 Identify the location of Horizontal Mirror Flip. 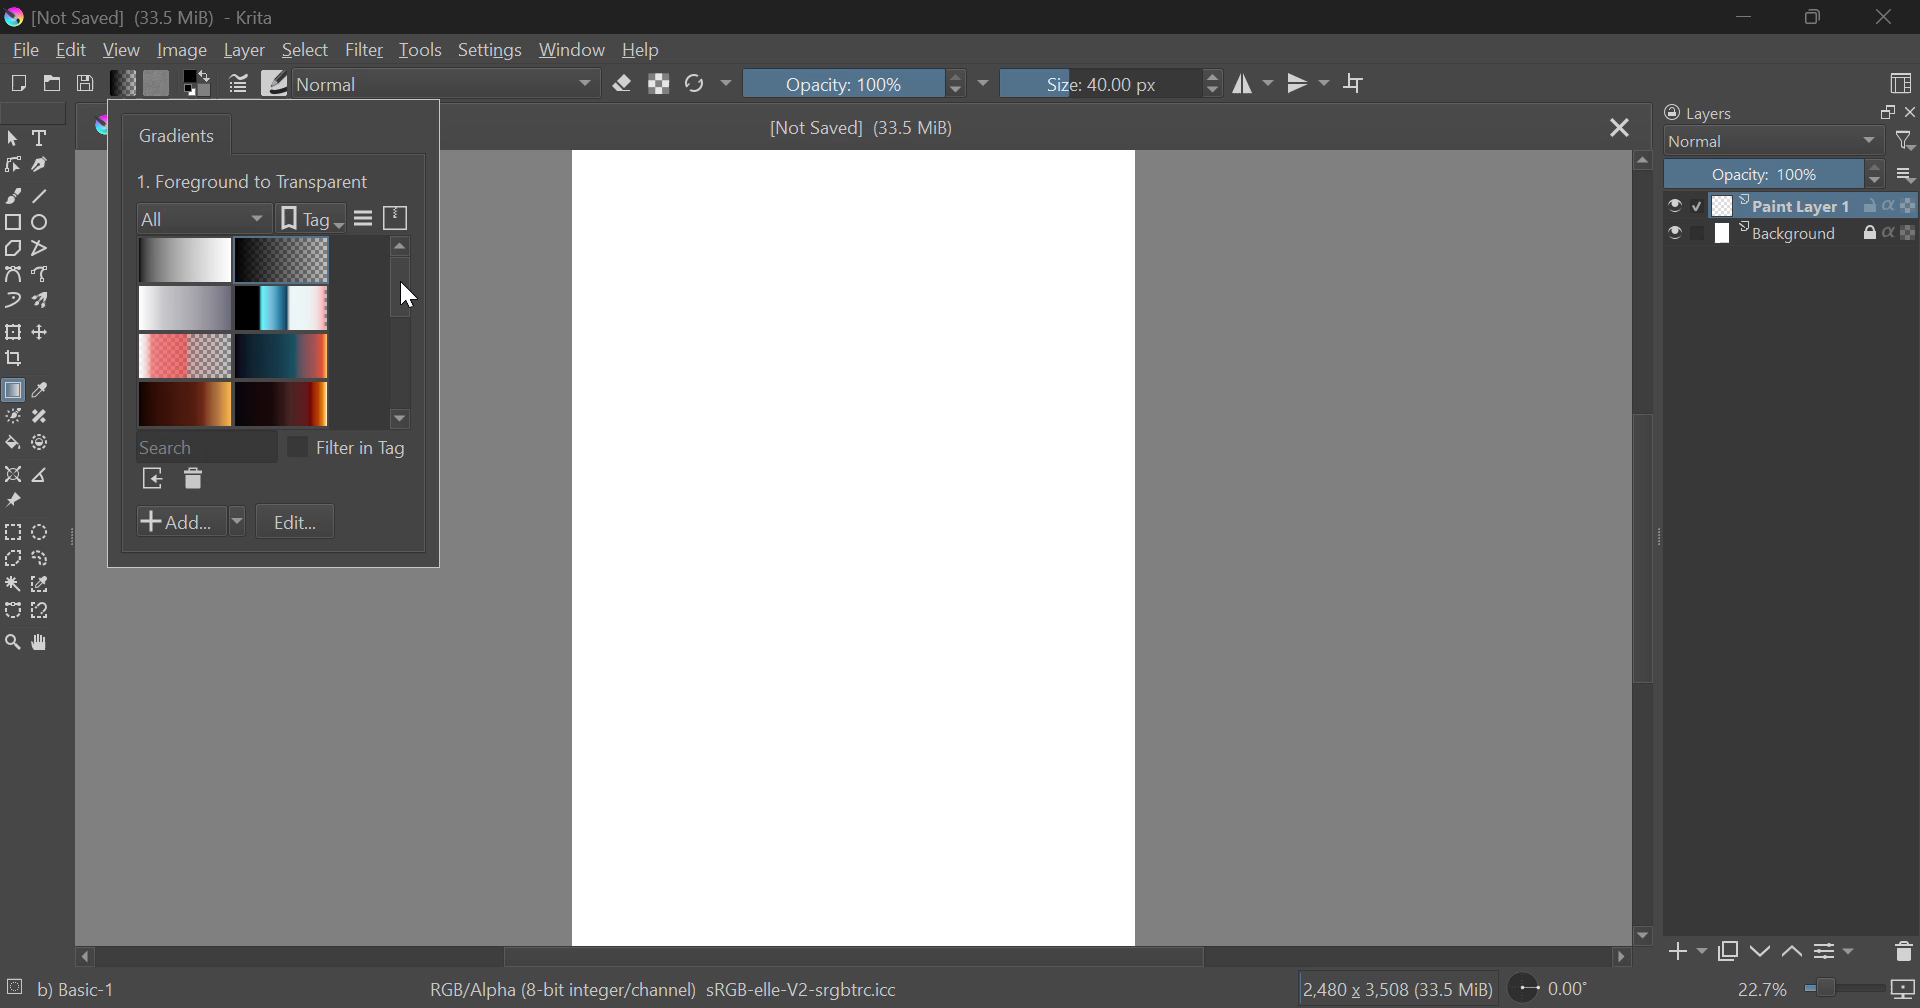
(1303, 86).